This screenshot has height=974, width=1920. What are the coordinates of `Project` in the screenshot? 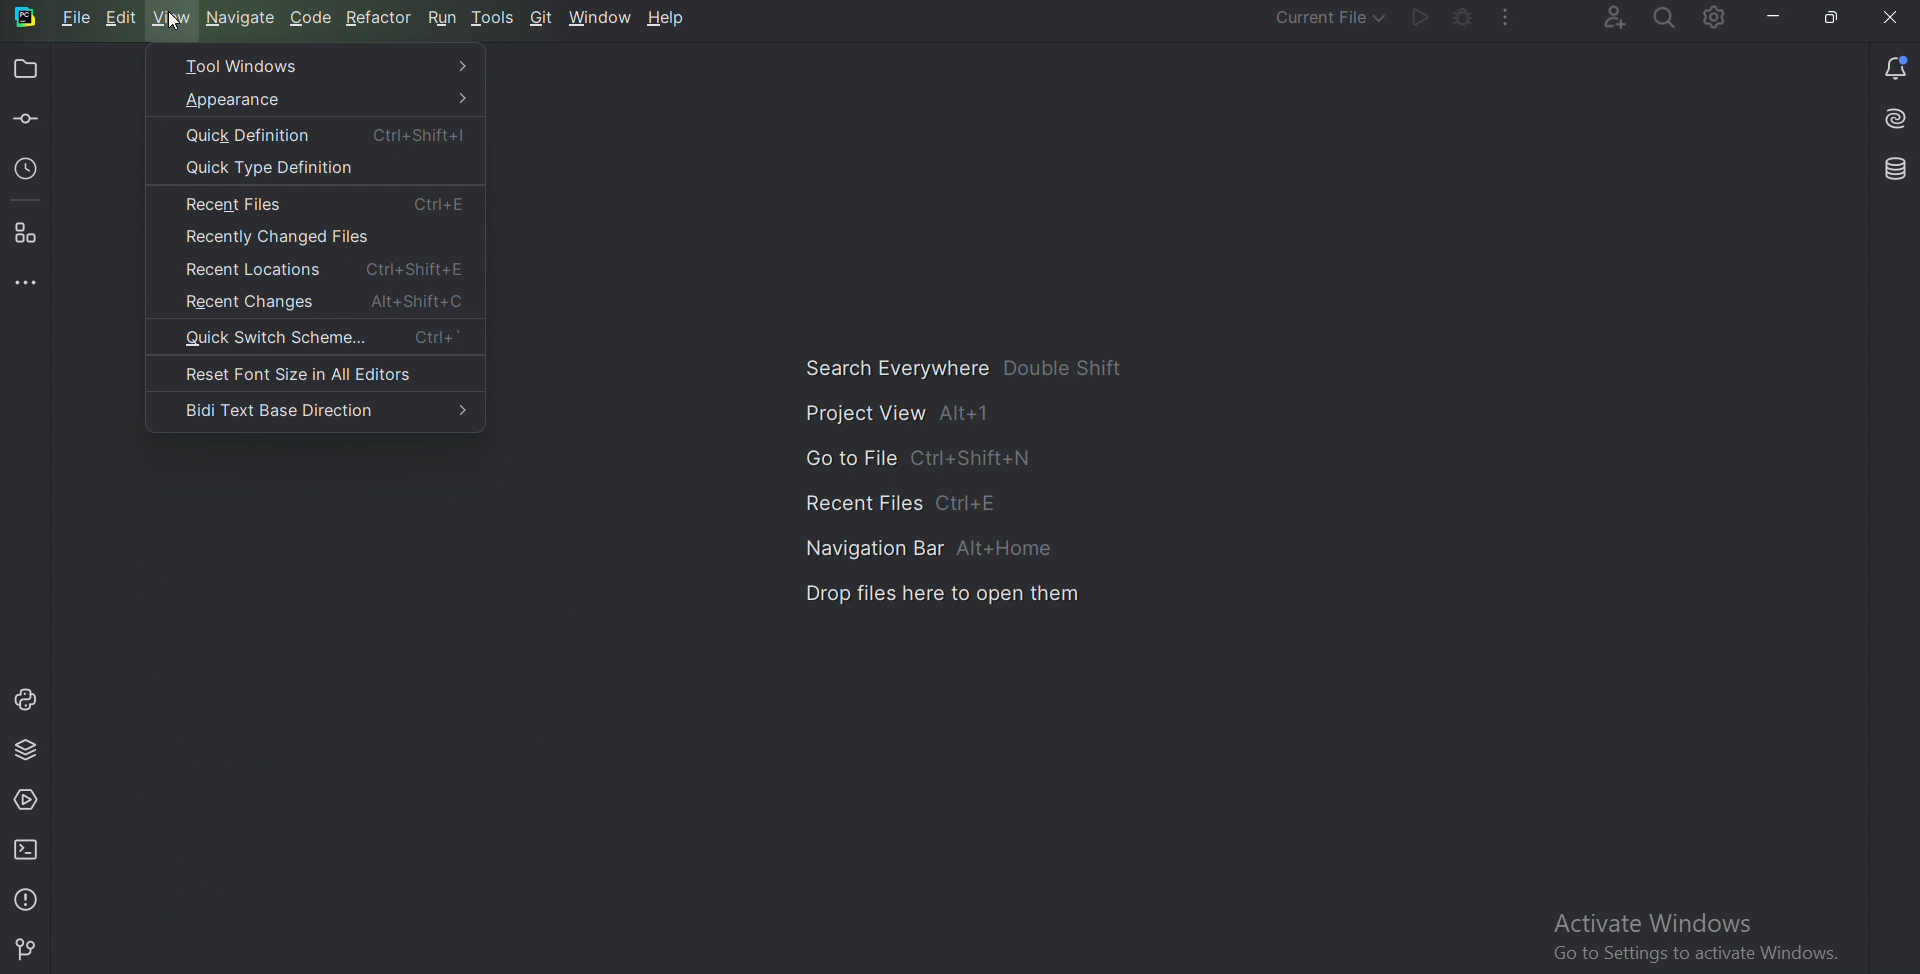 It's located at (27, 69).